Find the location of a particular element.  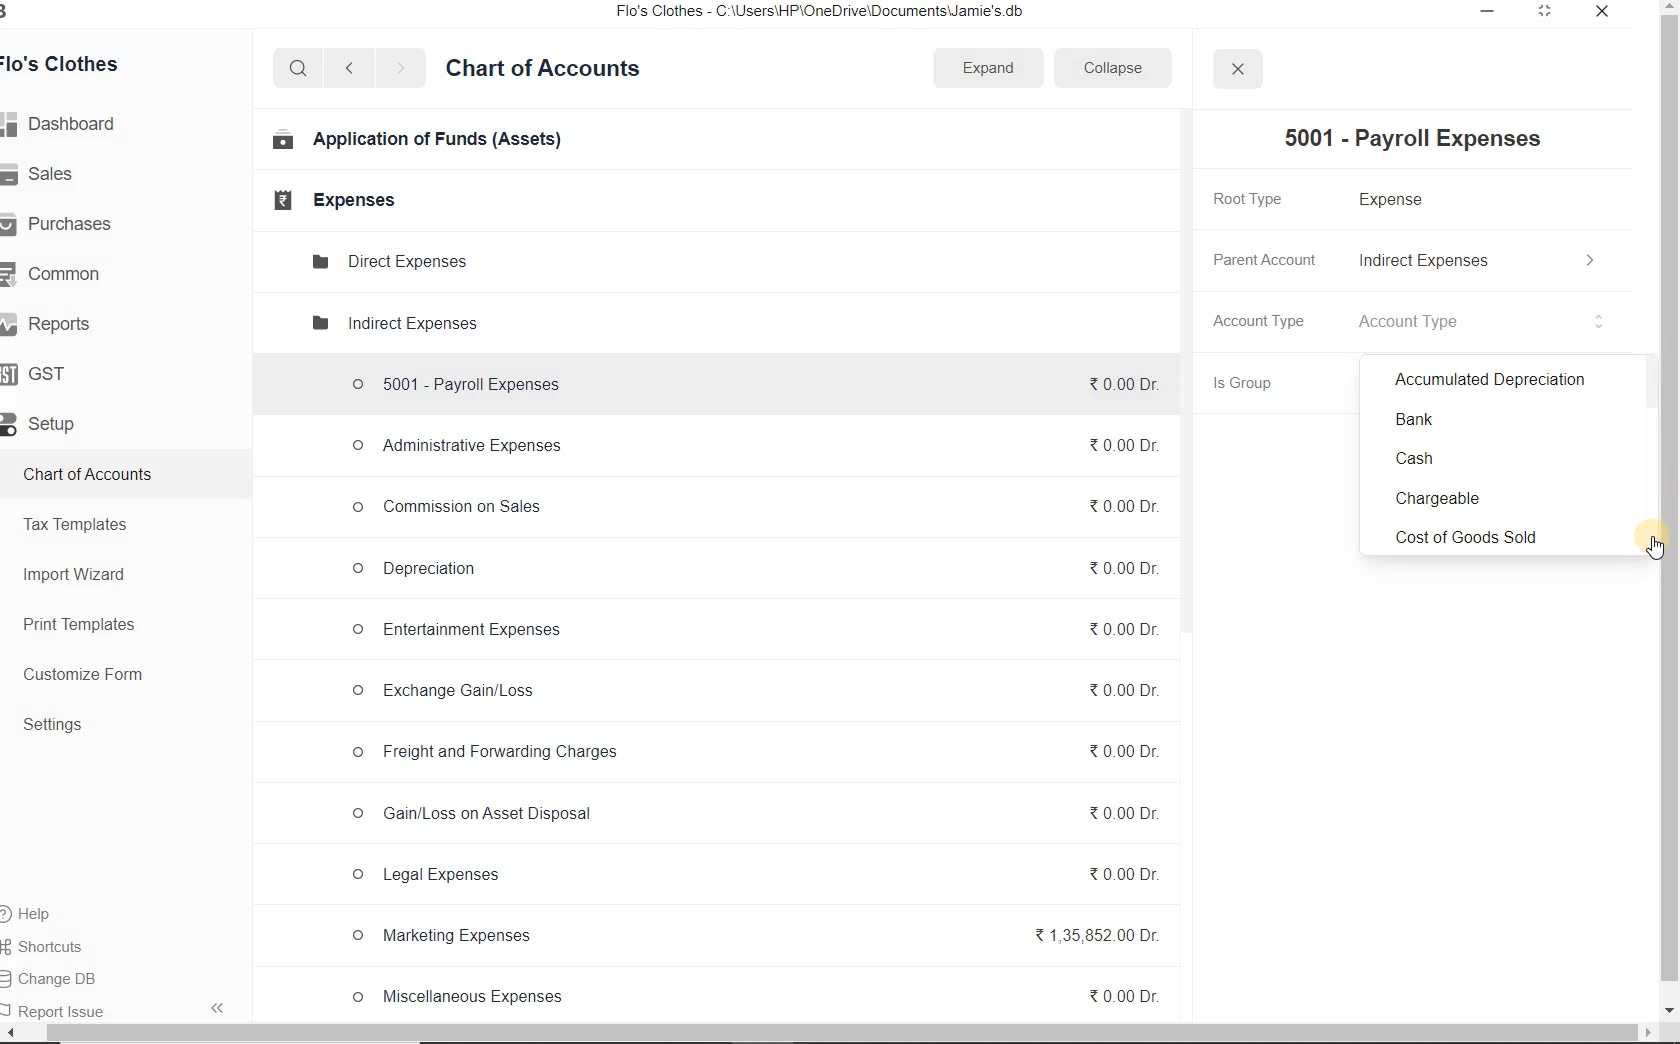

Sales is located at coordinates (47, 174).